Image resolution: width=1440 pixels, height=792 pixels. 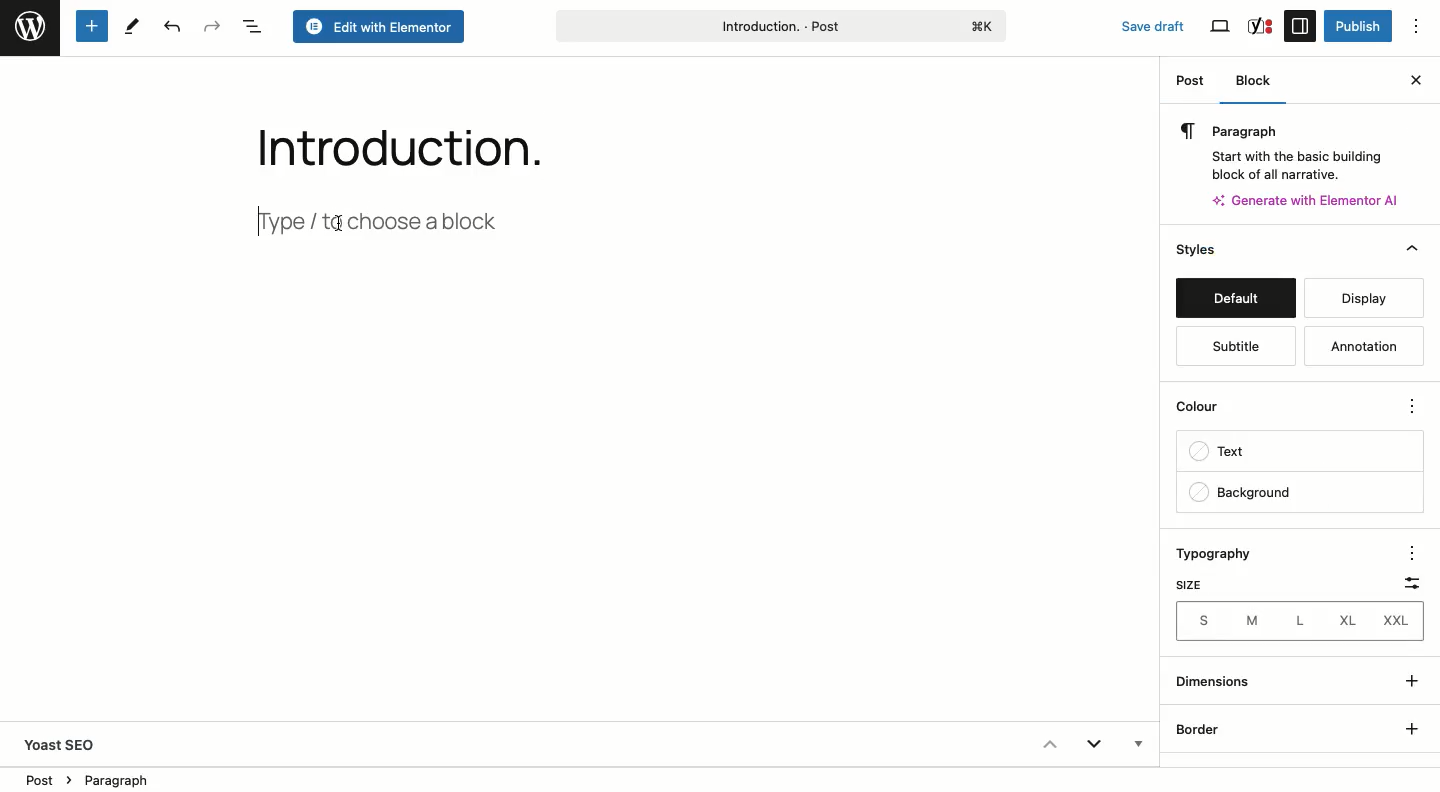 I want to click on Dimensions, so click(x=1218, y=681).